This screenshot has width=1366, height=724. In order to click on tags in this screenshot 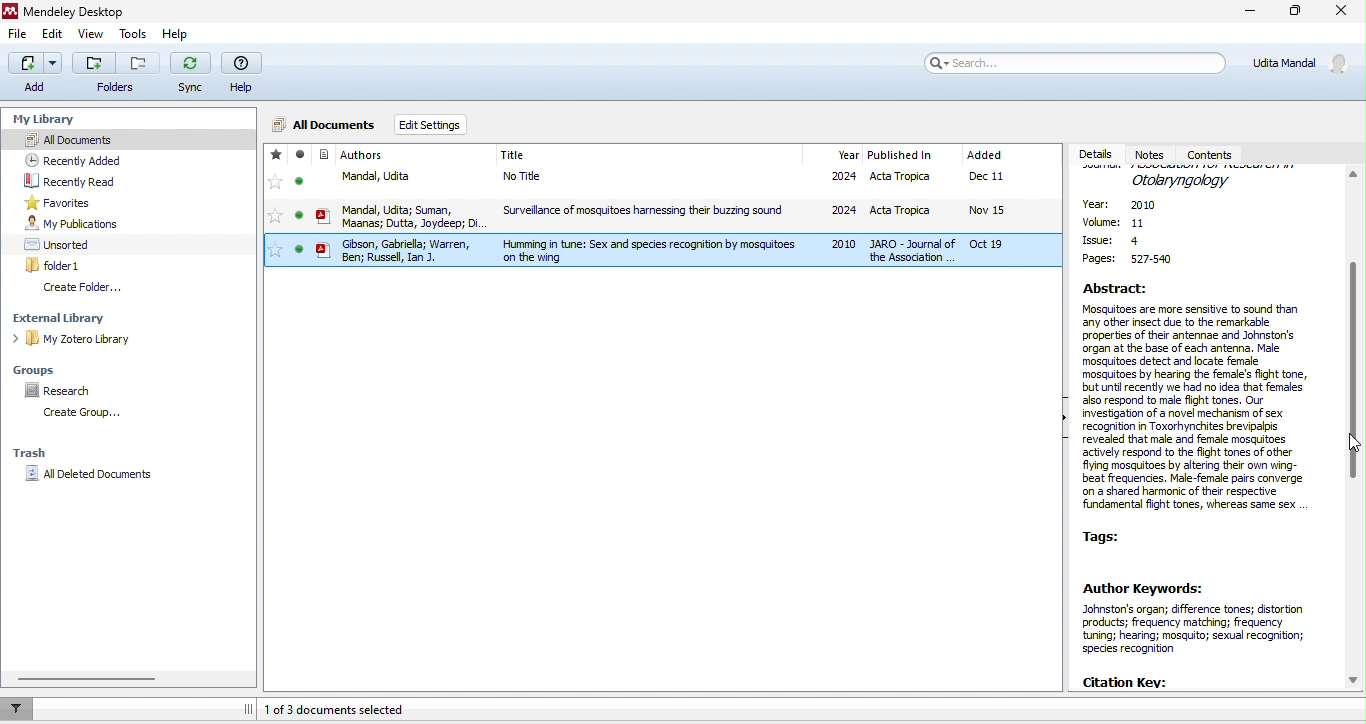, I will do `click(1108, 534)`.